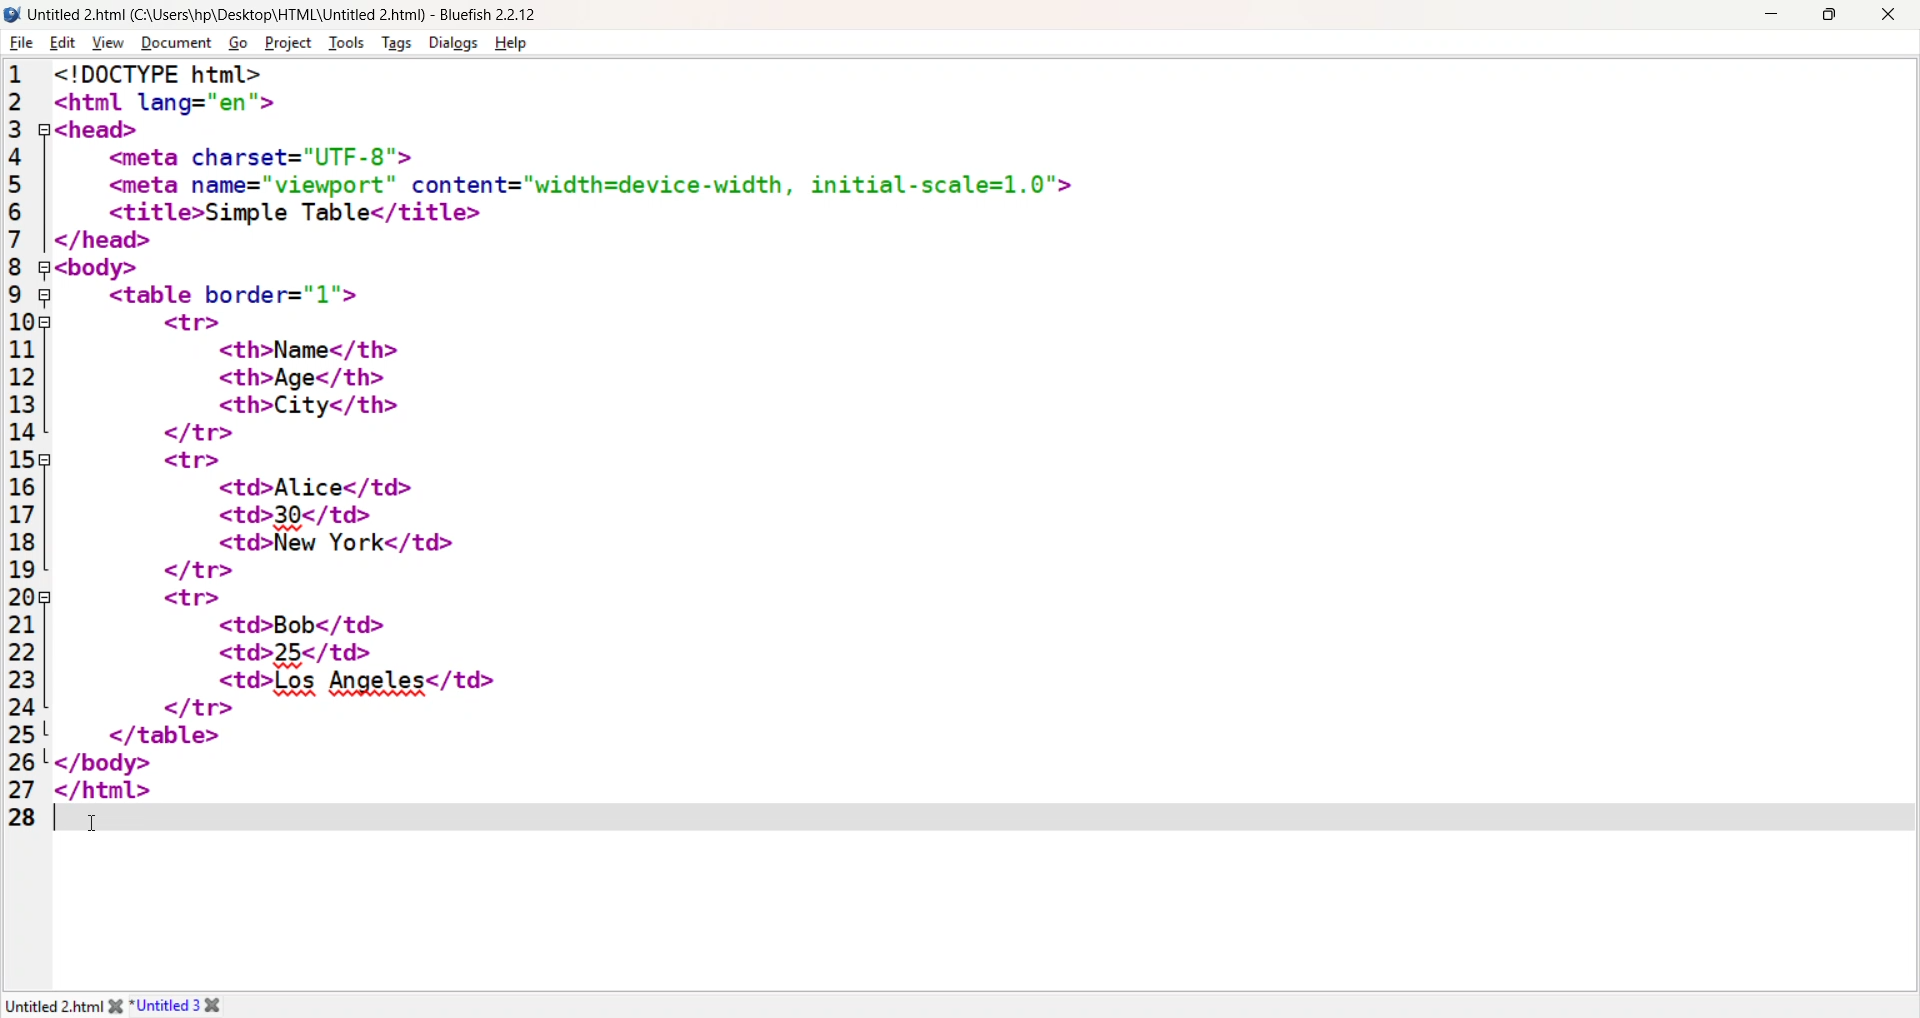  I want to click on Tags, so click(394, 43).